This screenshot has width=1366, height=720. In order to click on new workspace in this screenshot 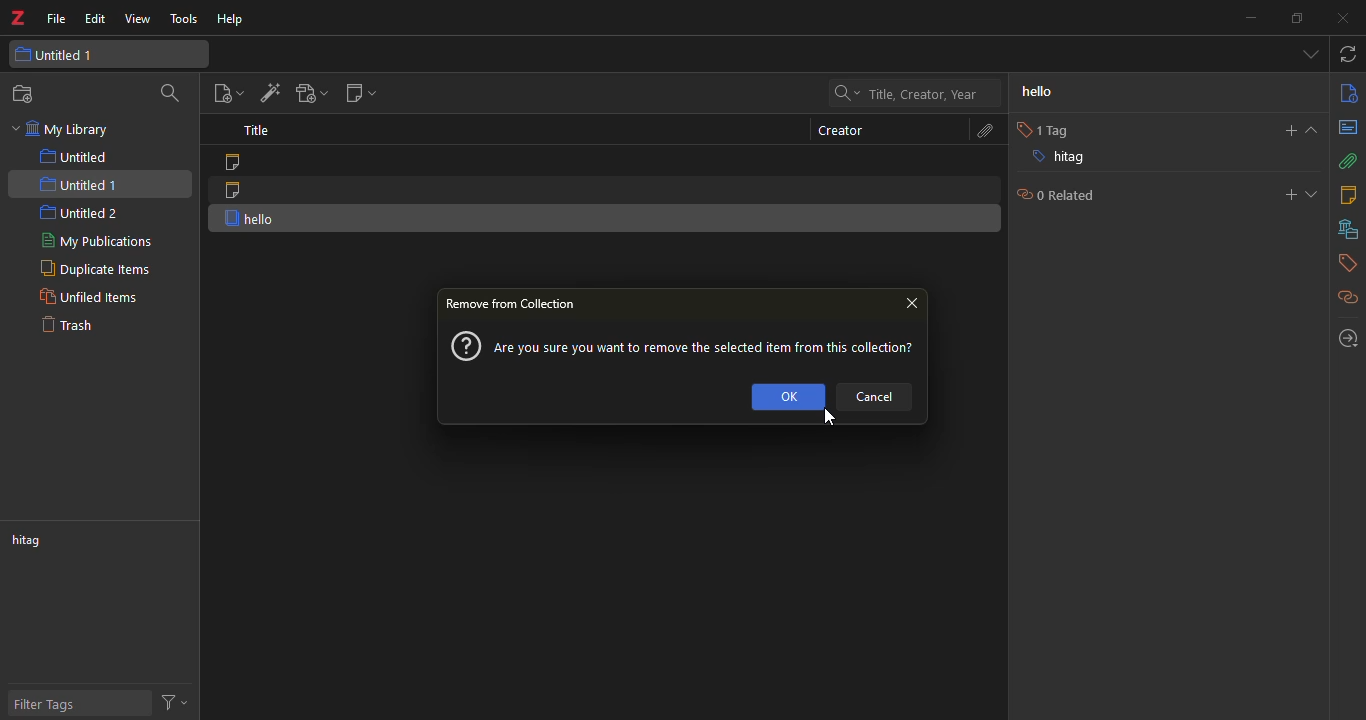, I will do `click(25, 93)`.